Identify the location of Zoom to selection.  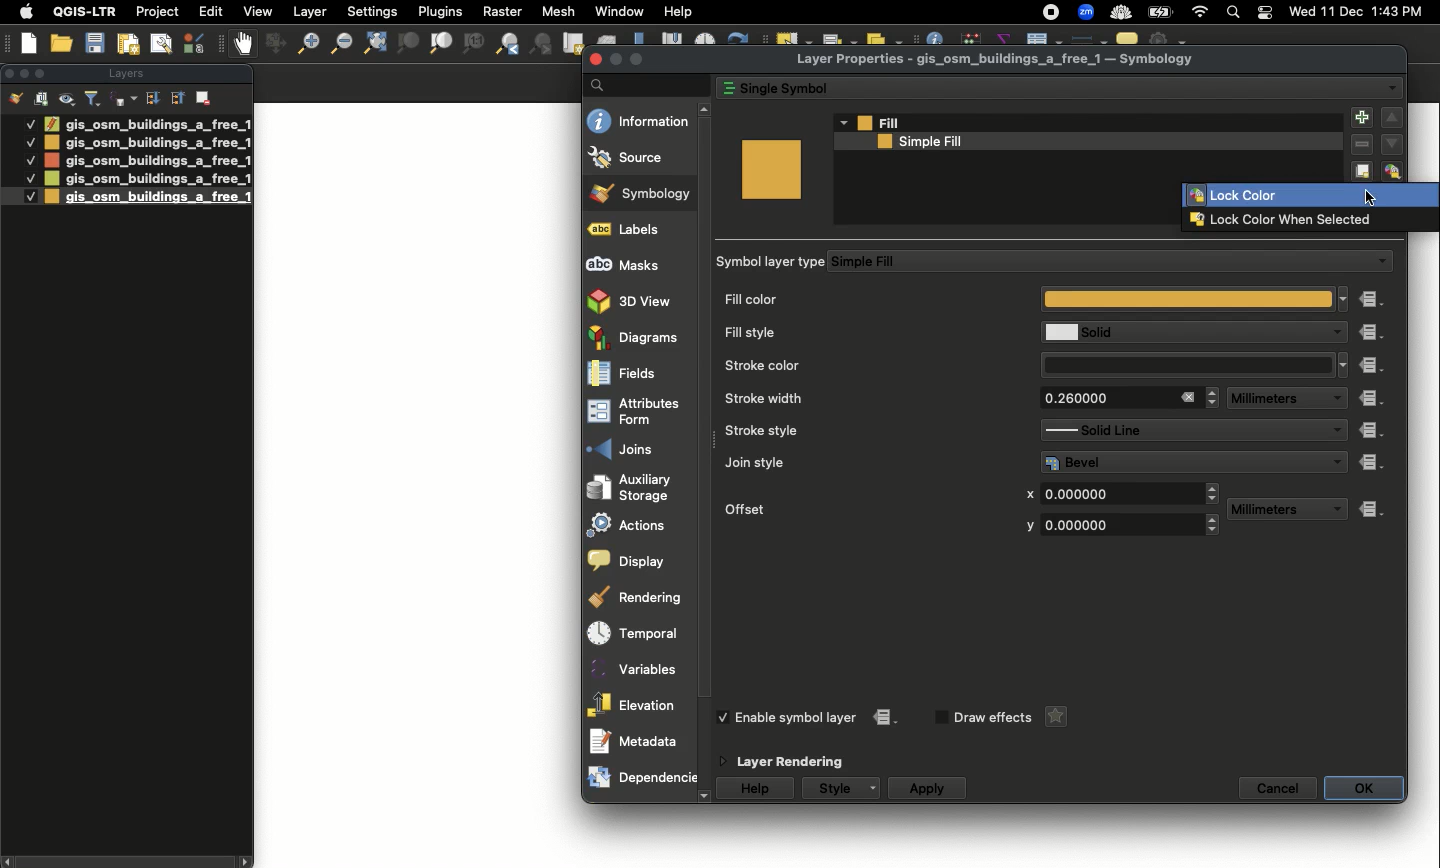
(408, 44).